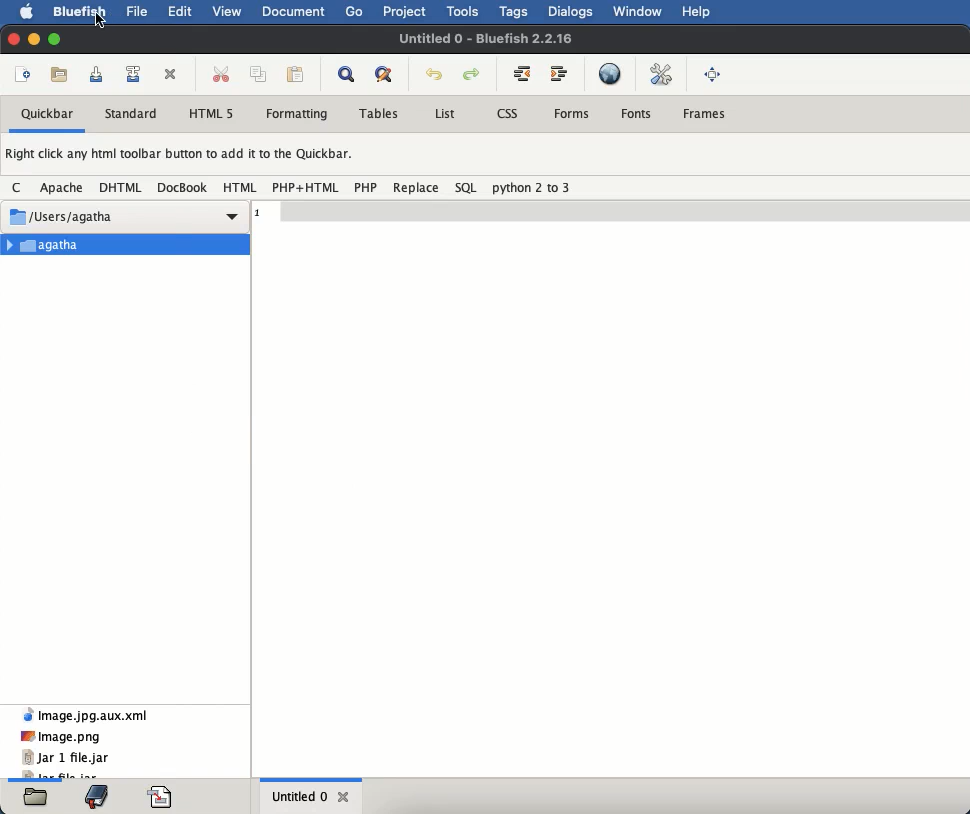  Describe the element at coordinates (122, 188) in the screenshot. I see `DHTML` at that location.